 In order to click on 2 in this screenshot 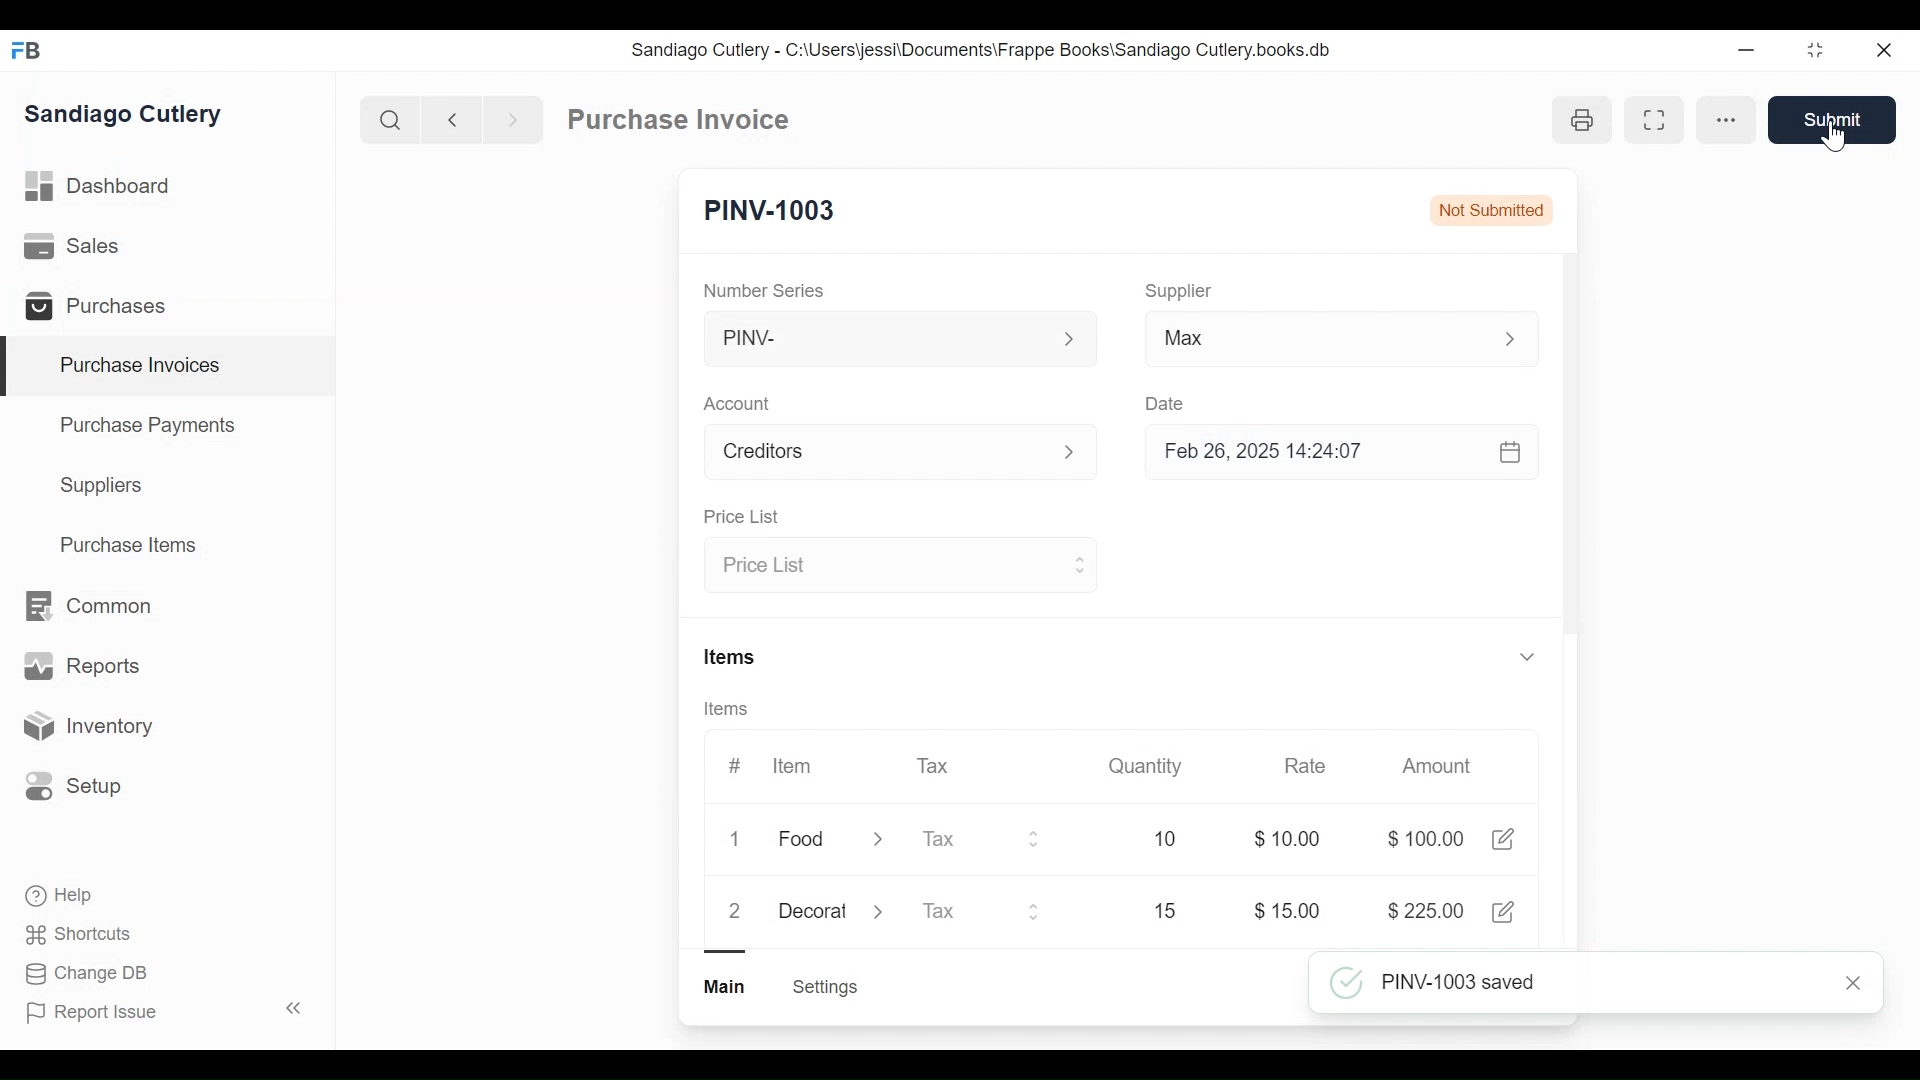, I will do `click(734, 911)`.